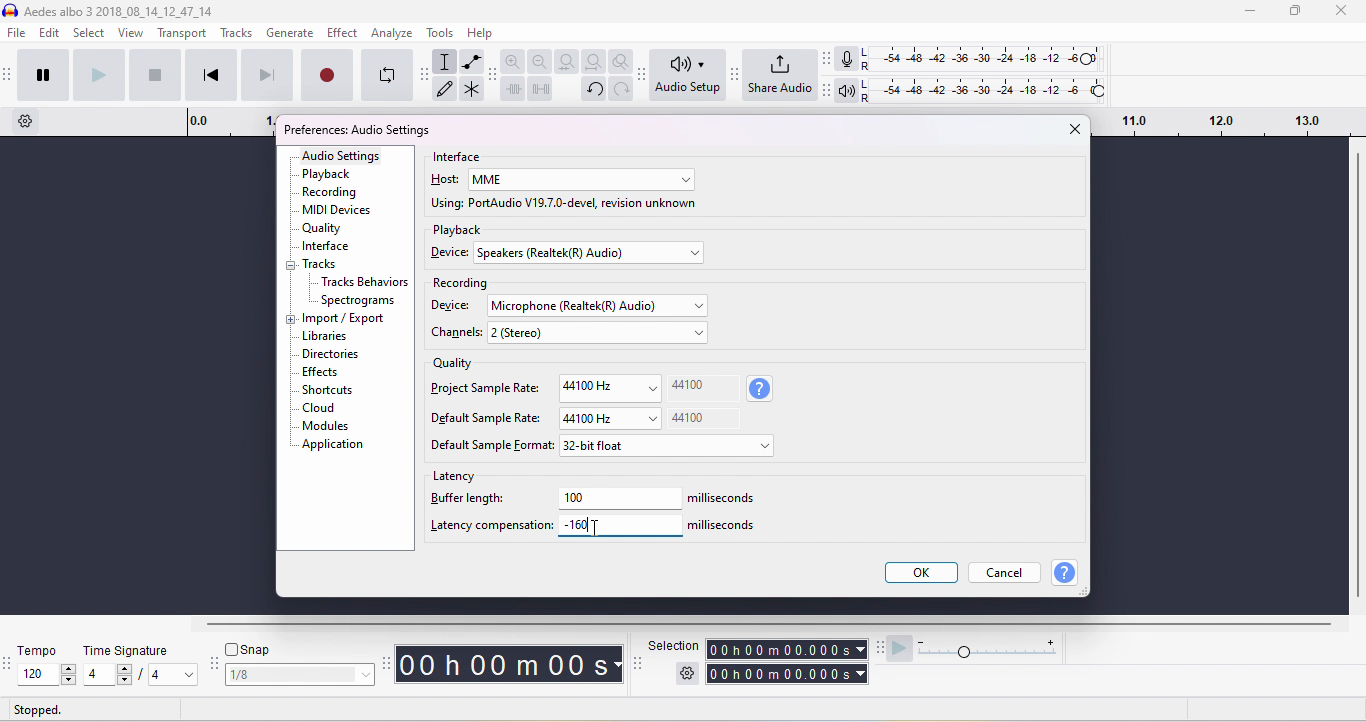  I want to click on Audacity playback meter toolbar, so click(828, 91).